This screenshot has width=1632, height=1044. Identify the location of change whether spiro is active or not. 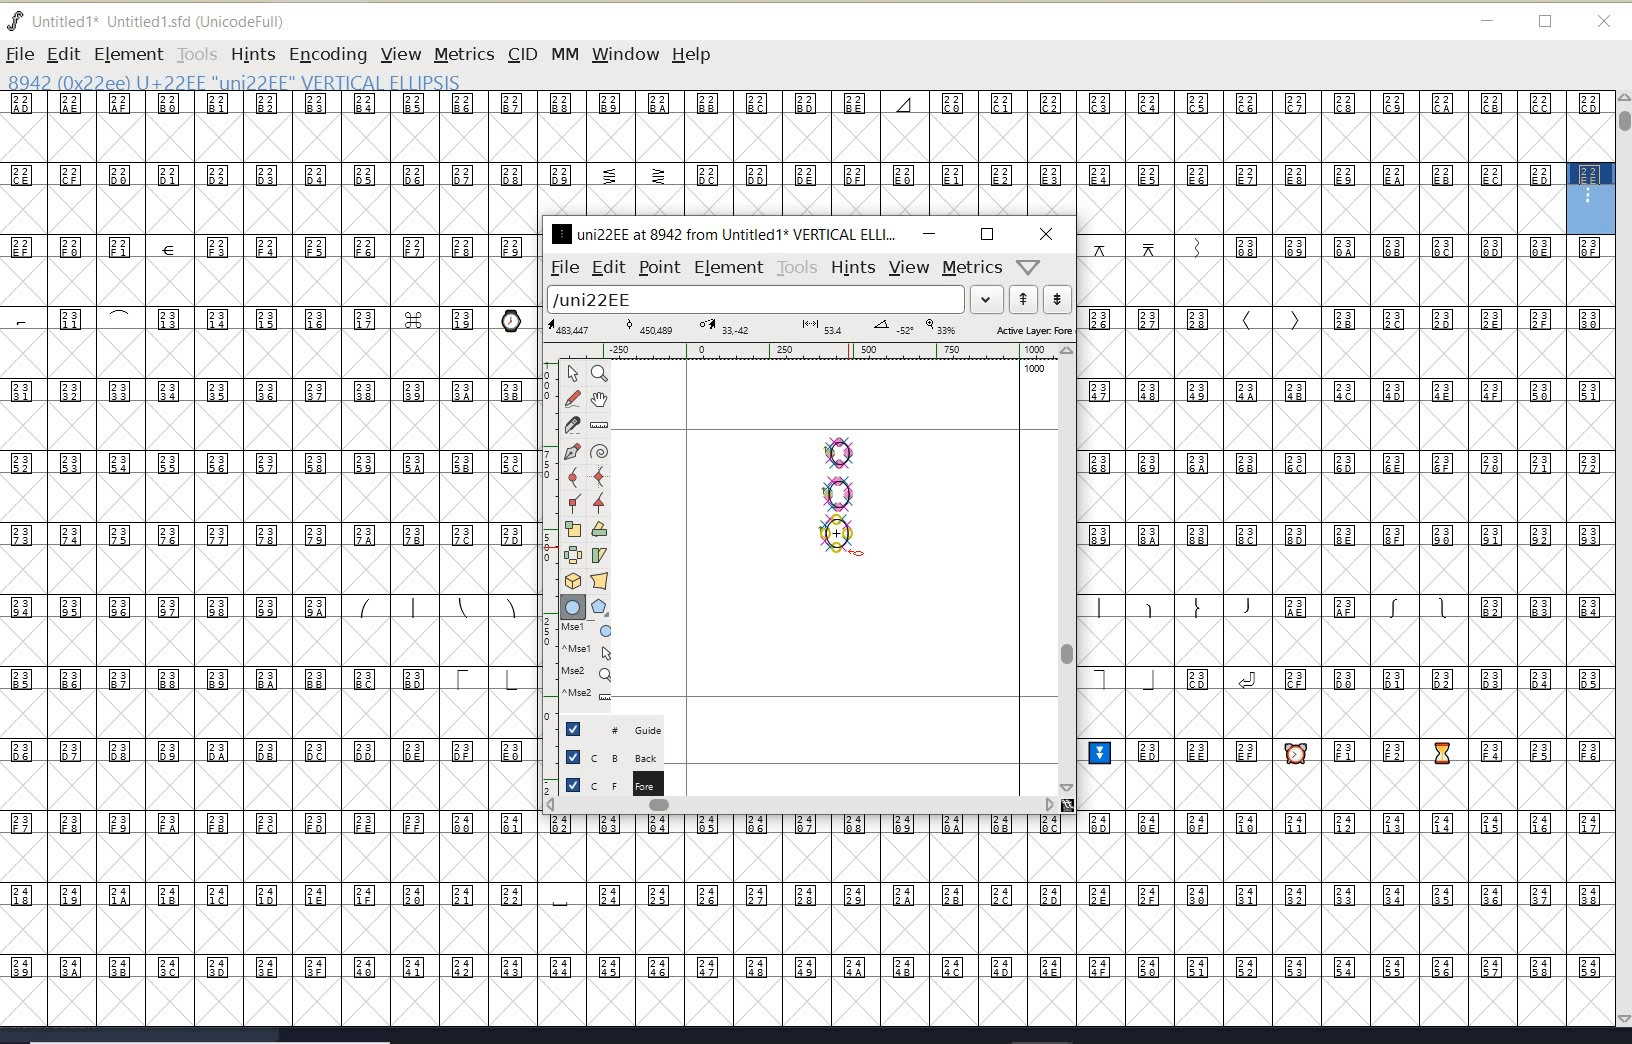
(599, 454).